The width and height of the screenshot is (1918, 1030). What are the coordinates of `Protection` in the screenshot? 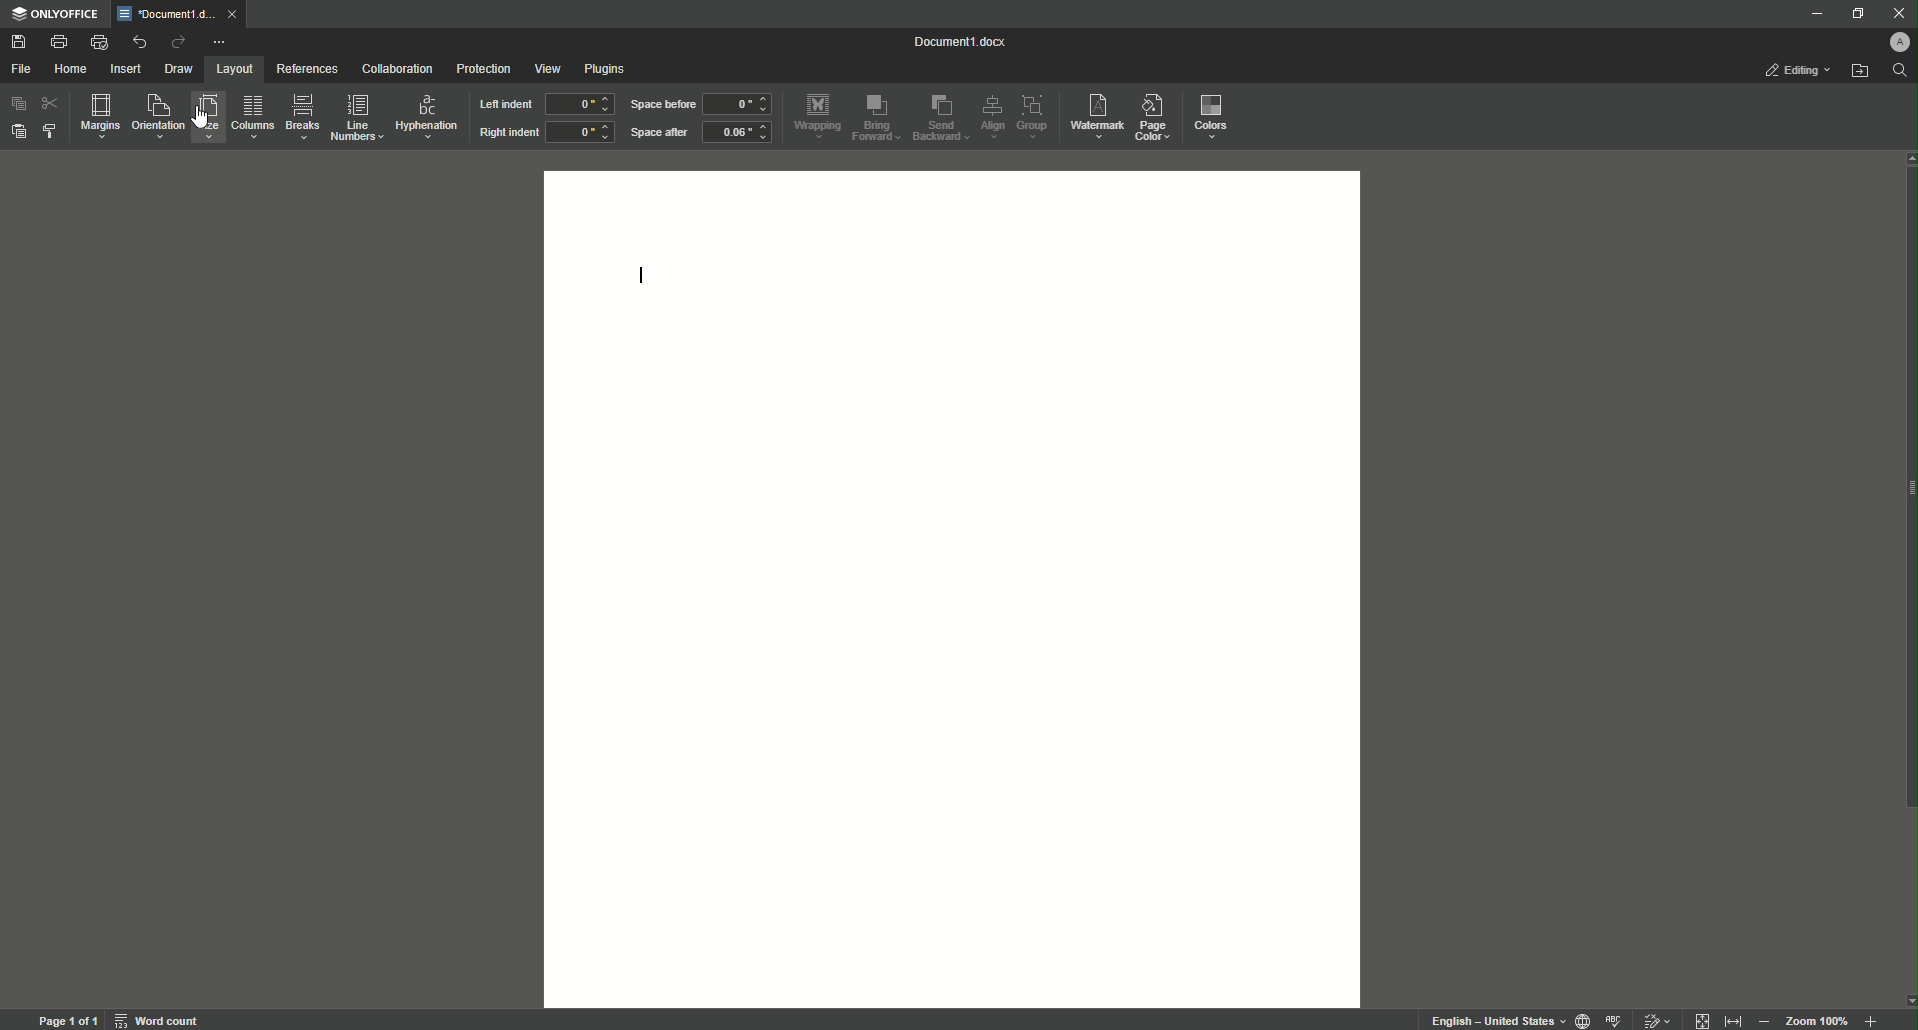 It's located at (478, 69).